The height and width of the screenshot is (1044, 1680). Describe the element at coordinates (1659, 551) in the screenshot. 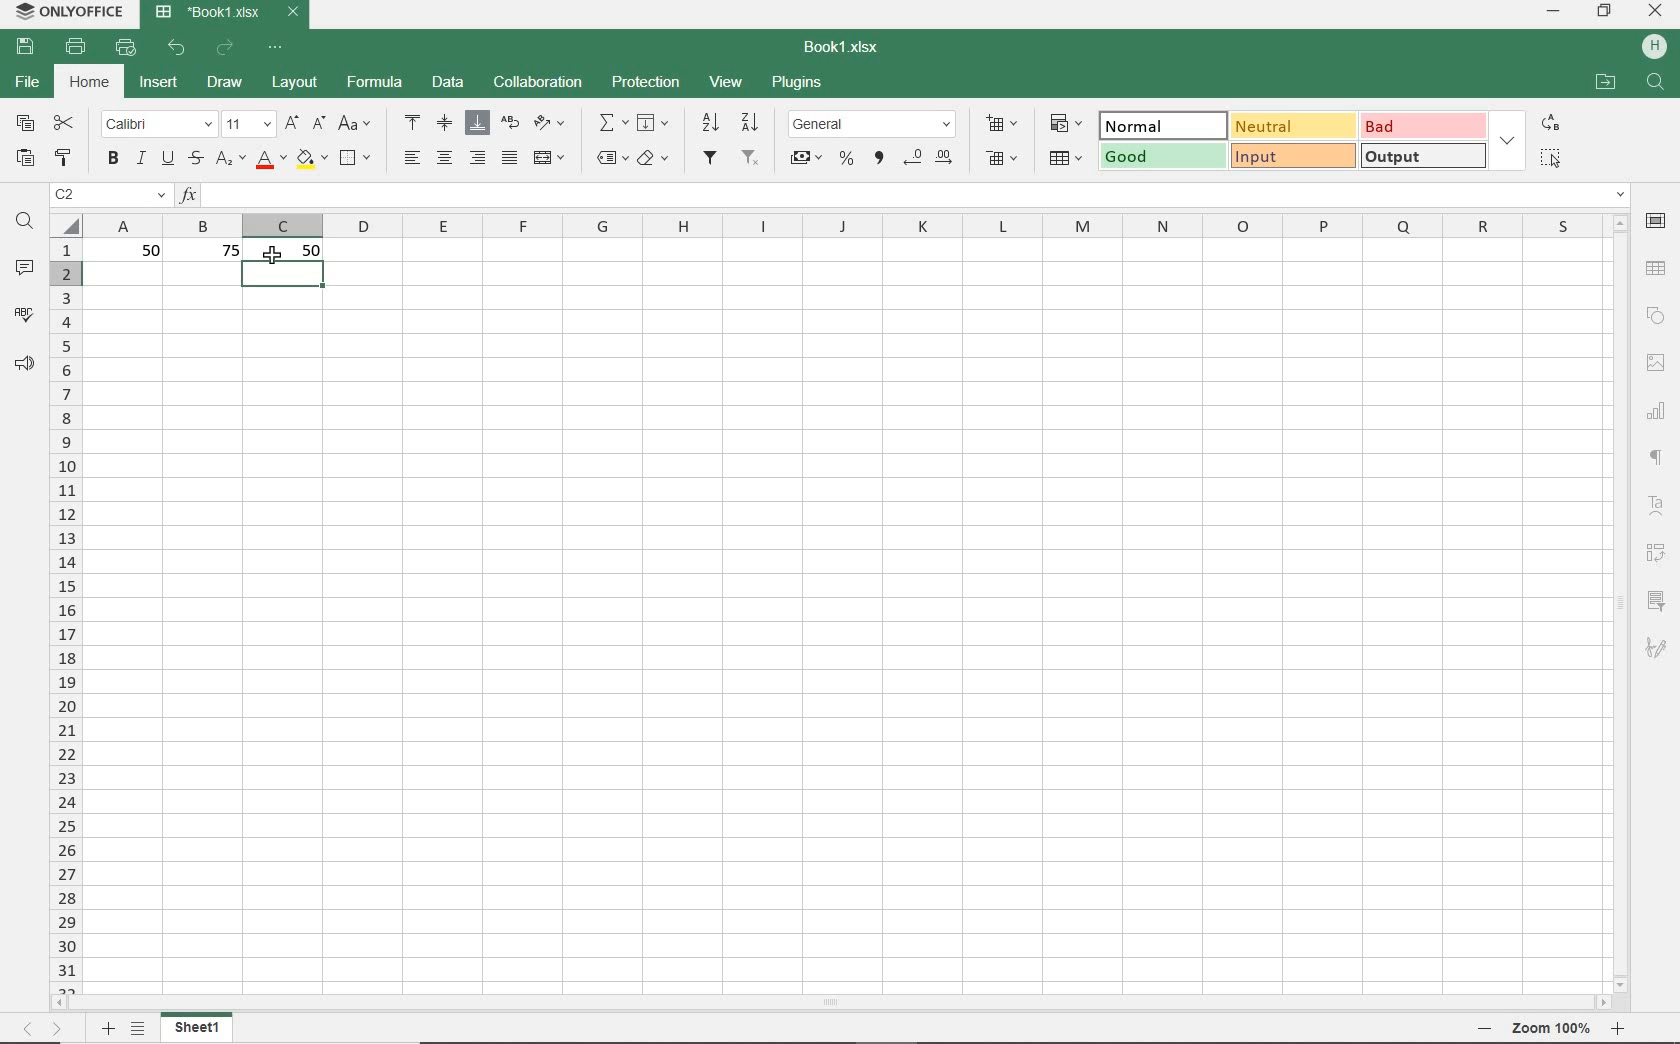

I see `pivot table` at that location.